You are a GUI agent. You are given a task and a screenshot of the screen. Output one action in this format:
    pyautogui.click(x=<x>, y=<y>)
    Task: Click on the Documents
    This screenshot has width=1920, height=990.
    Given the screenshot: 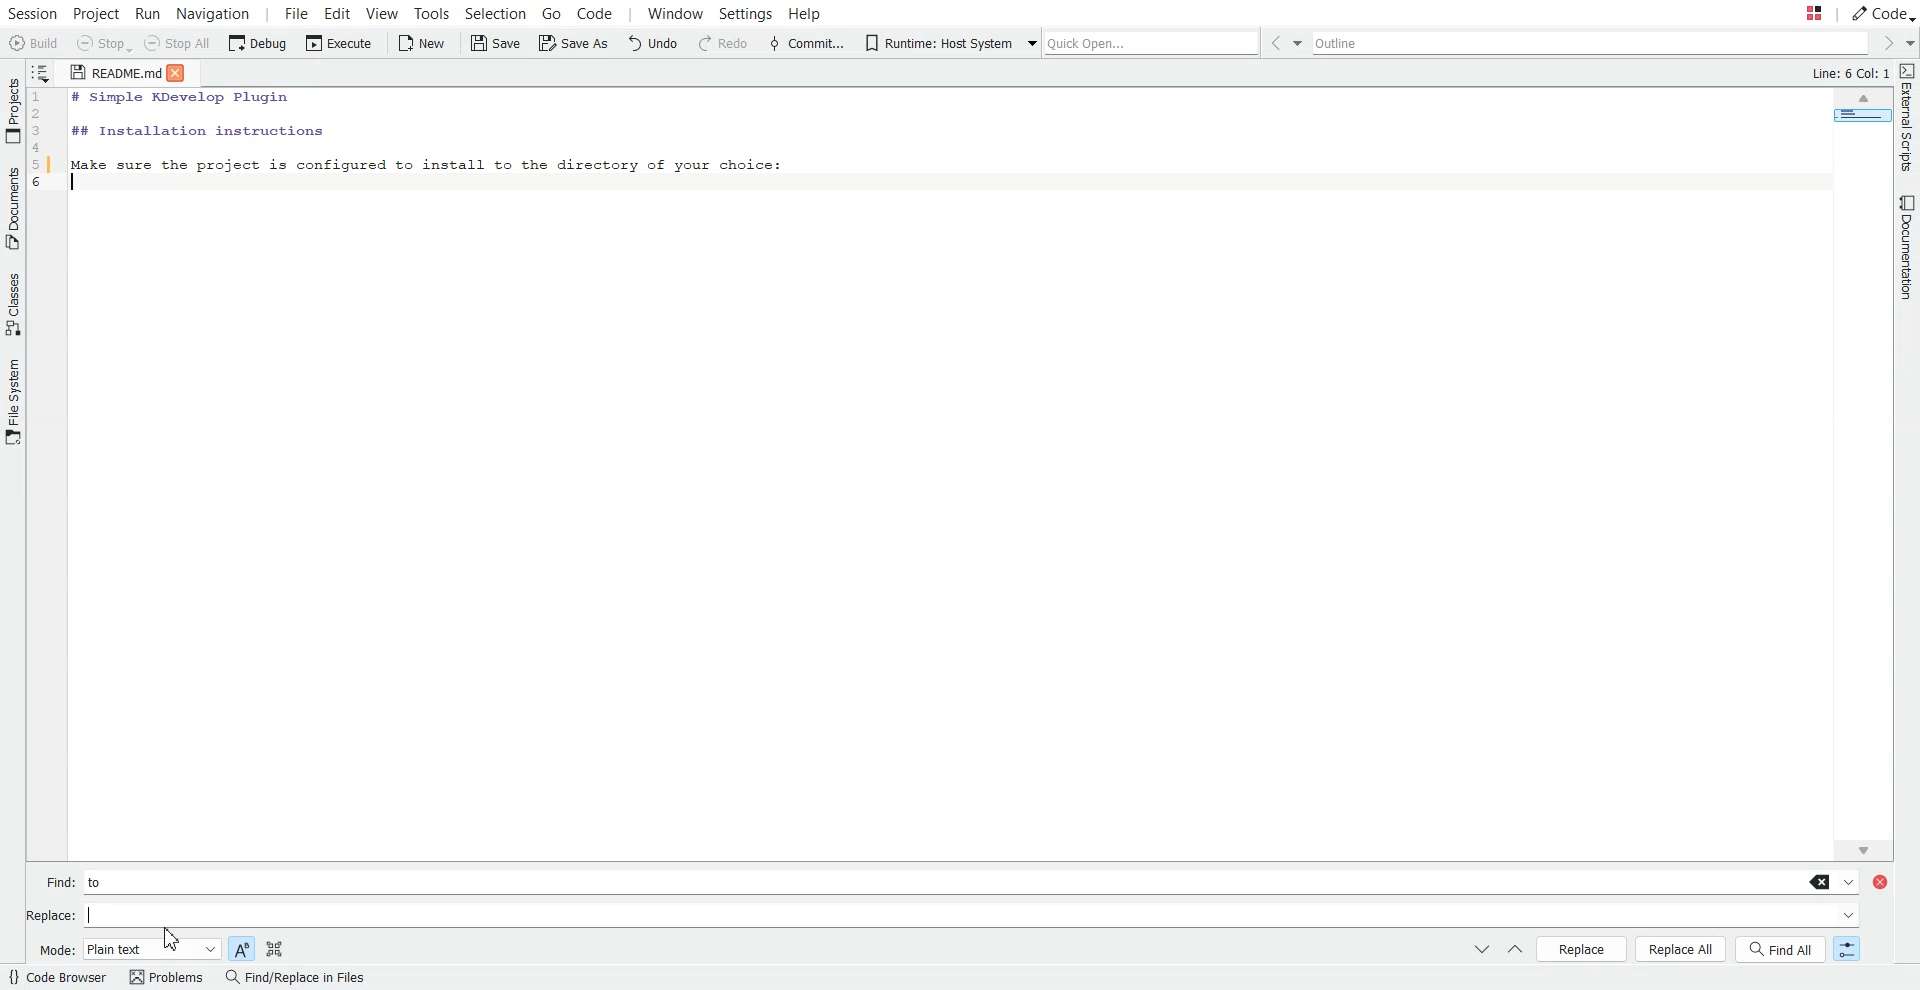 What is the action you would take?
    pyautogui.click(x=12, y=208)
    